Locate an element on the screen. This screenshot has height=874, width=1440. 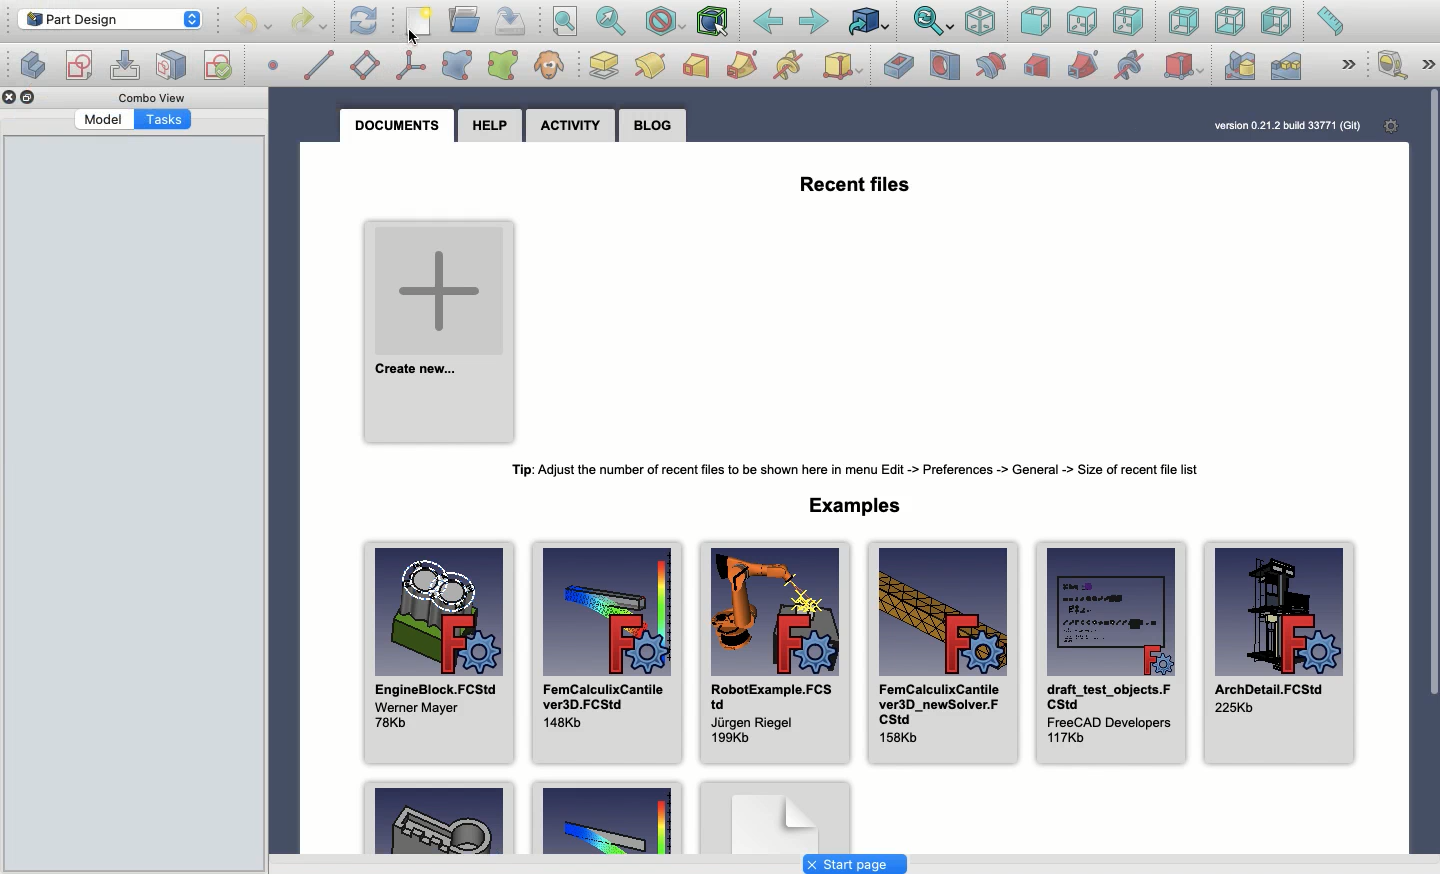
Pad design modelling is located at coordinates (652, 68).